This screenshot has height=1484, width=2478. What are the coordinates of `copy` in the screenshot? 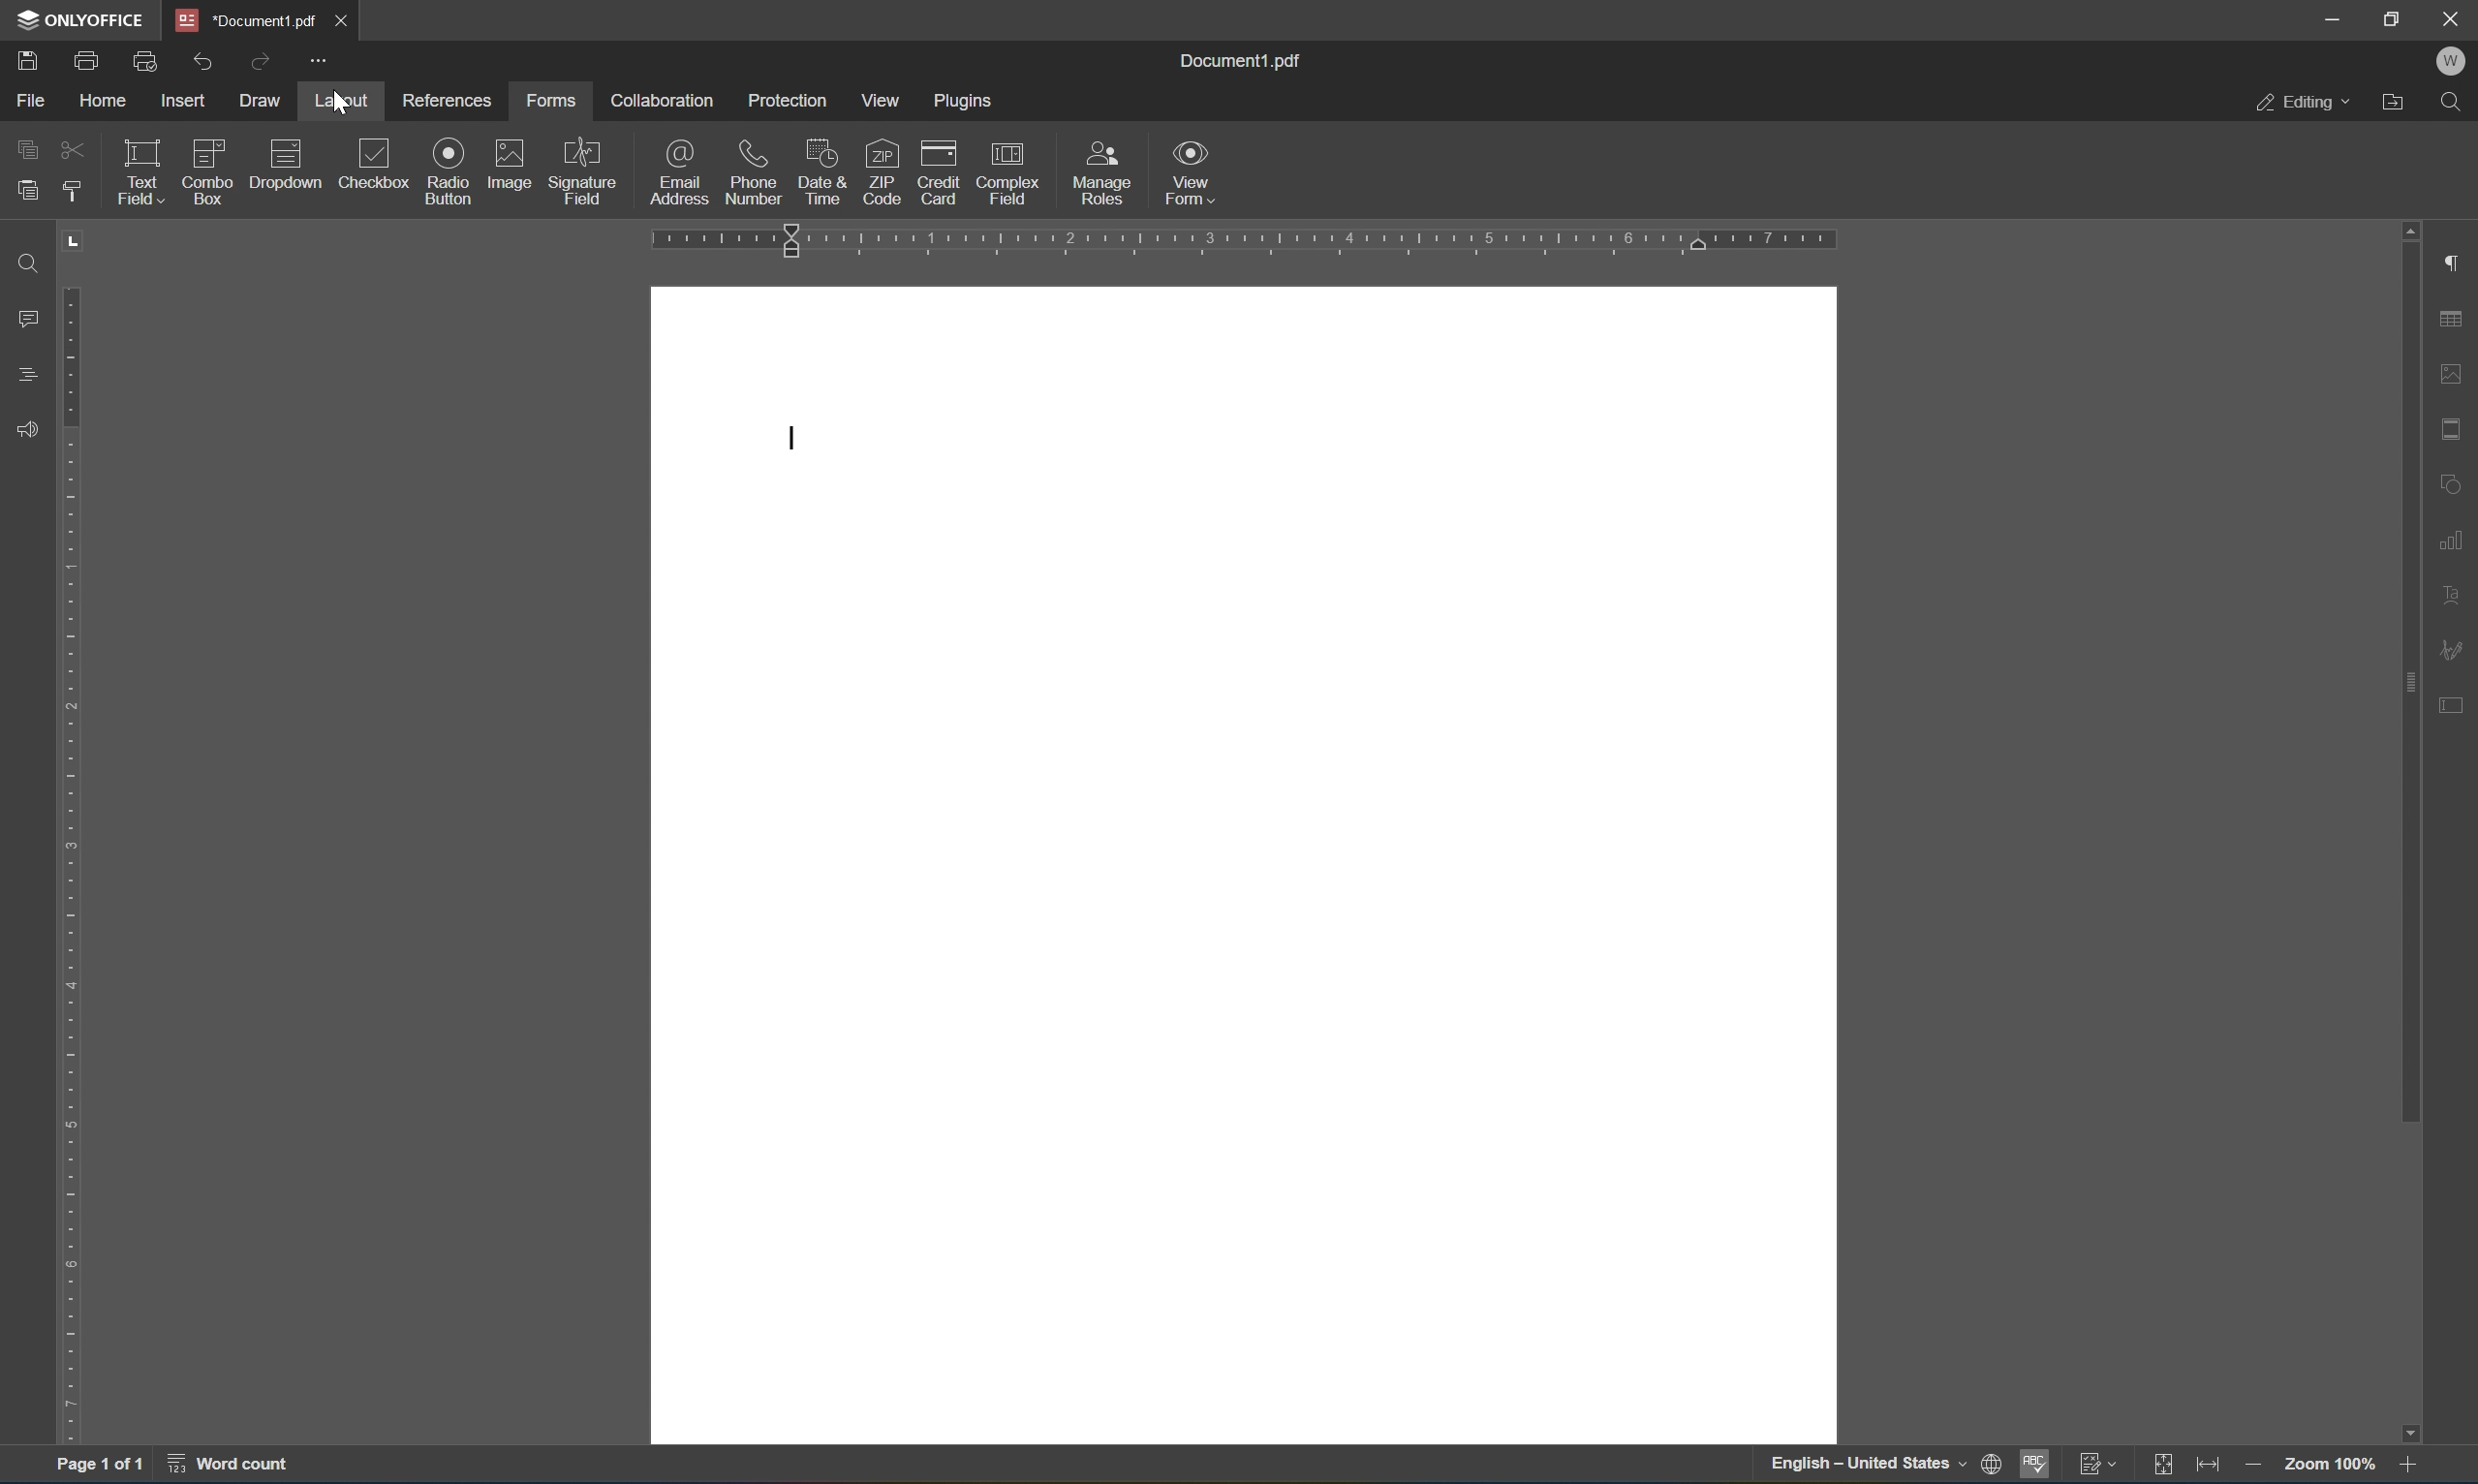 It's located at (27, 146).